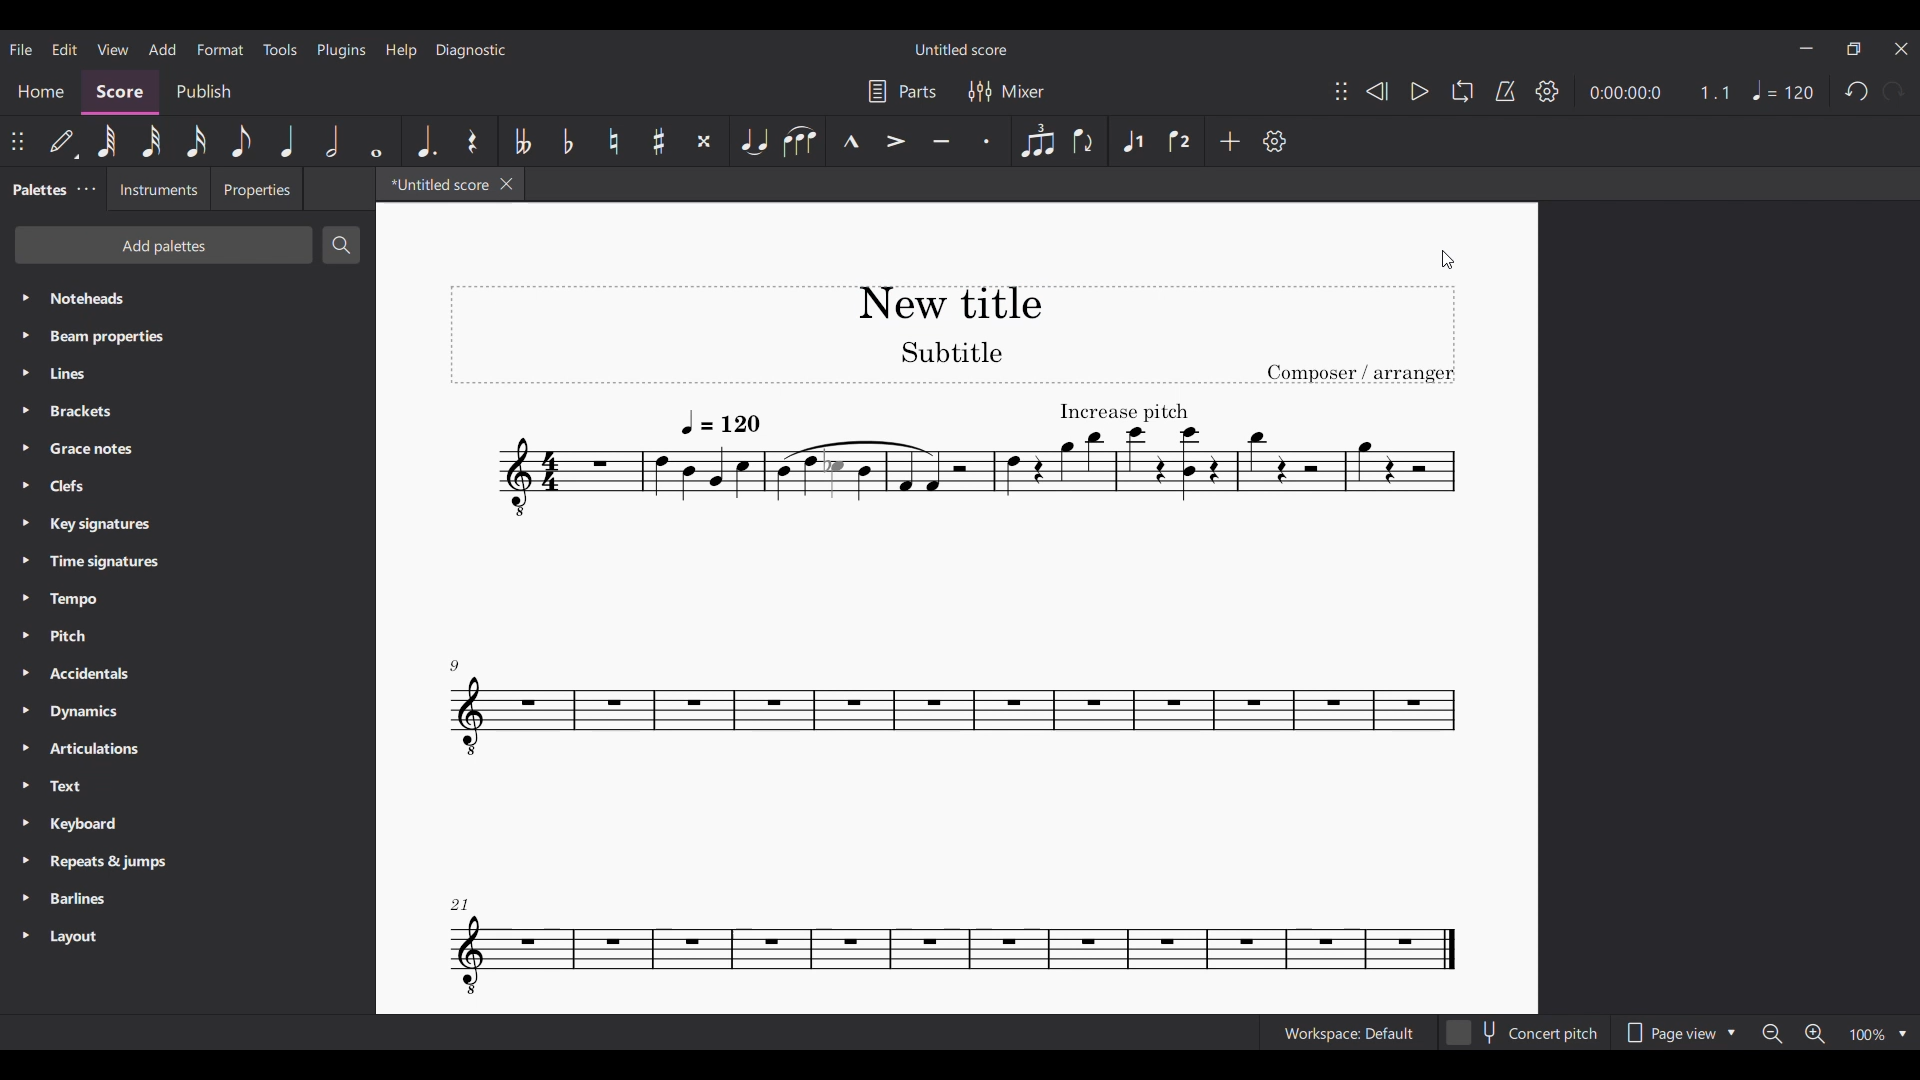 This screenshot has width=1920, height=1080. Describe the element at coordinates (187, 673) in the screenshot. I see `Accidentals` at that location.